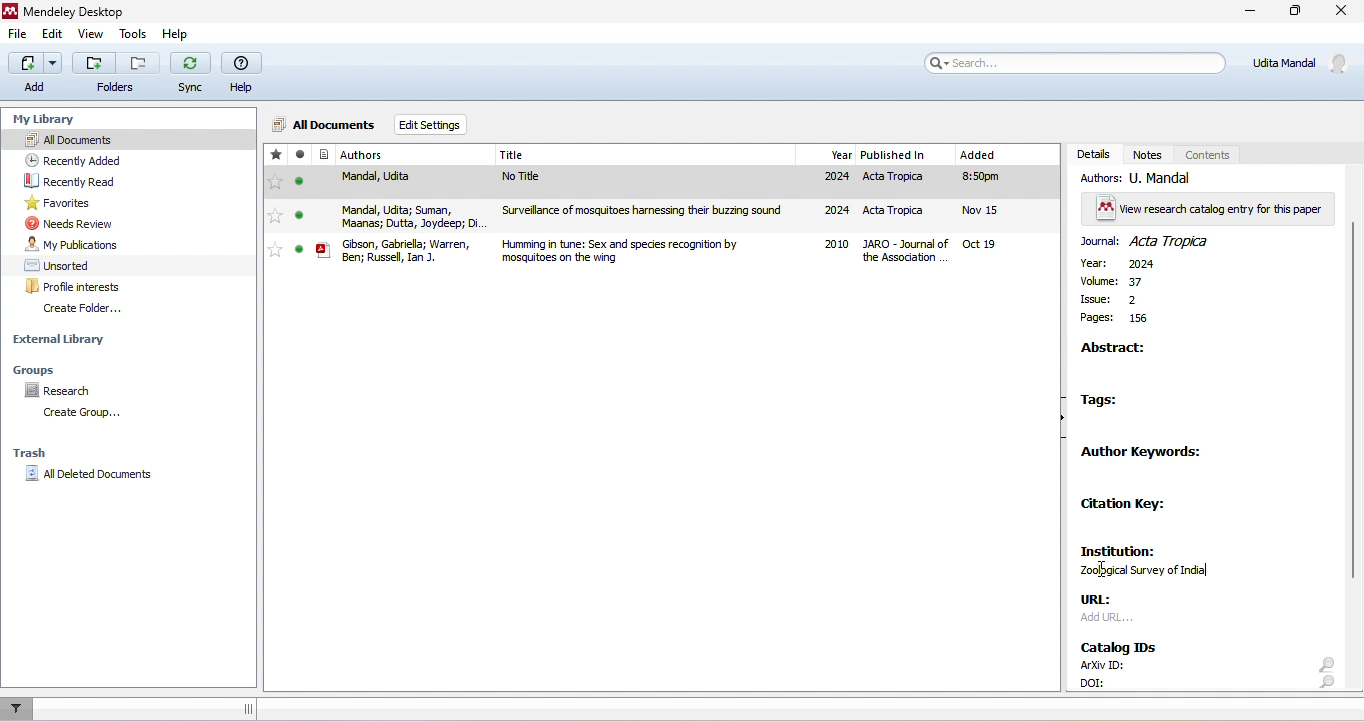 This screenshot has width=1364, height=722. What do you see at coordinates (901, 213) in the screenshot?
I see `acta tropica` at bounding box center [901, 213].